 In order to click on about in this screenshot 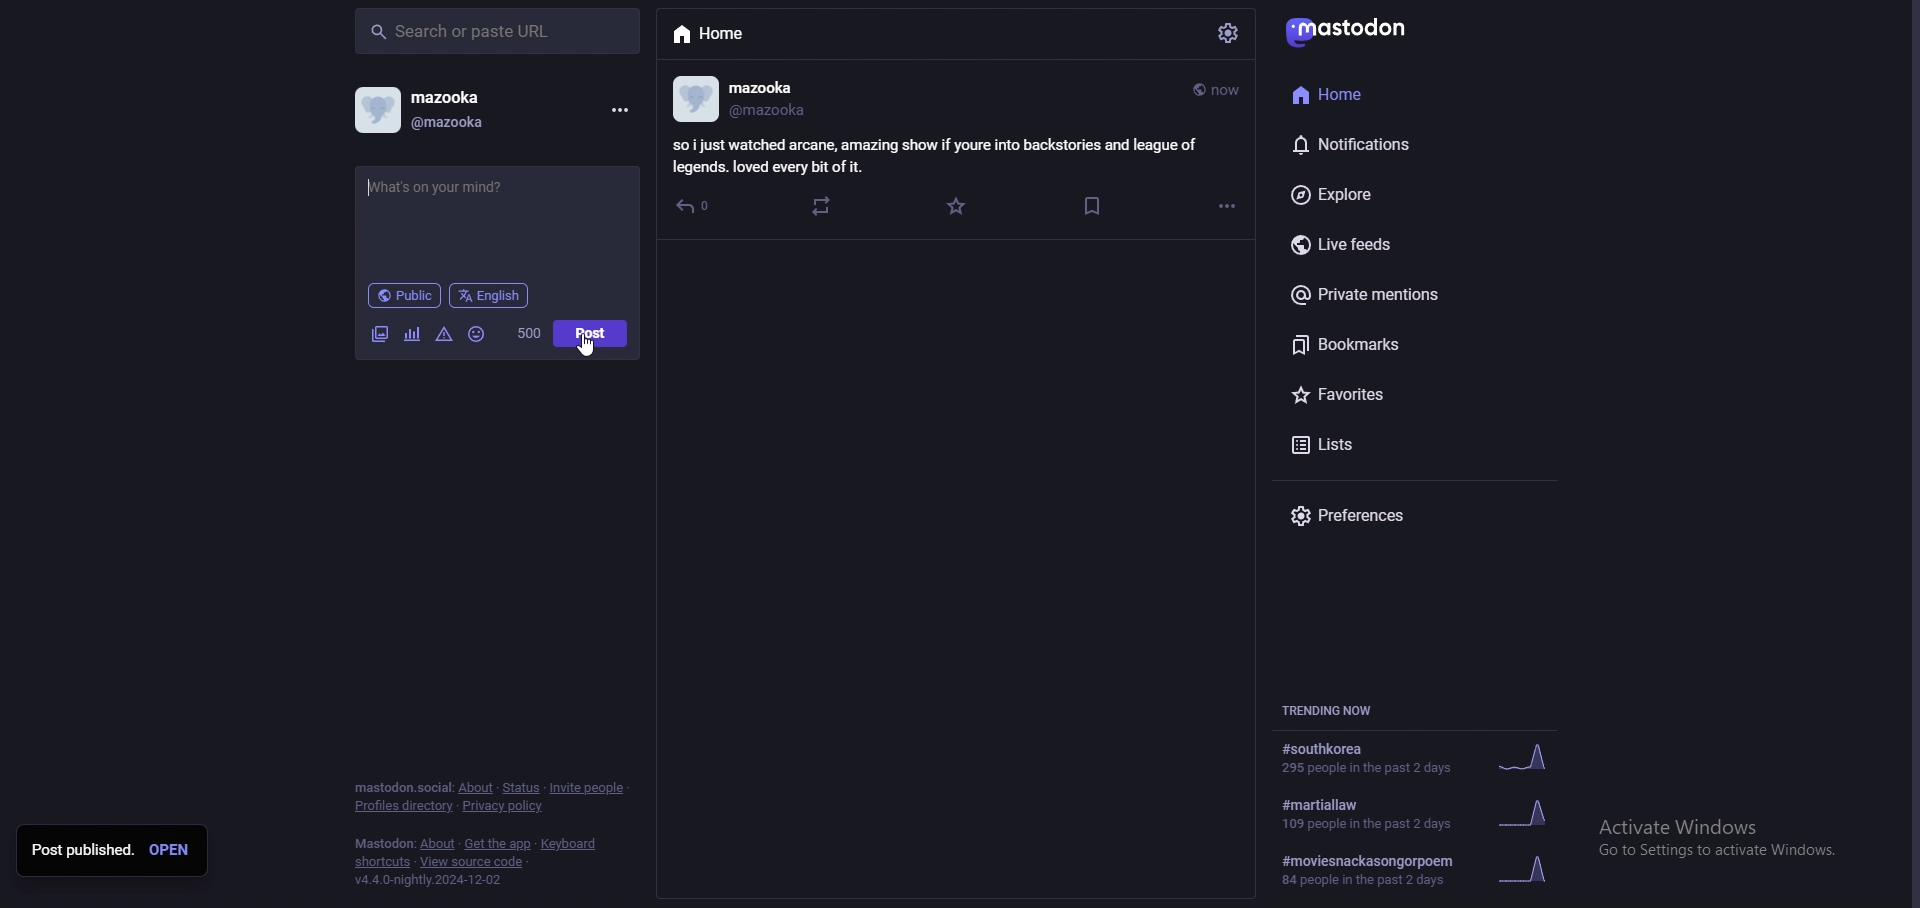, I will do `click(437, 844)`.